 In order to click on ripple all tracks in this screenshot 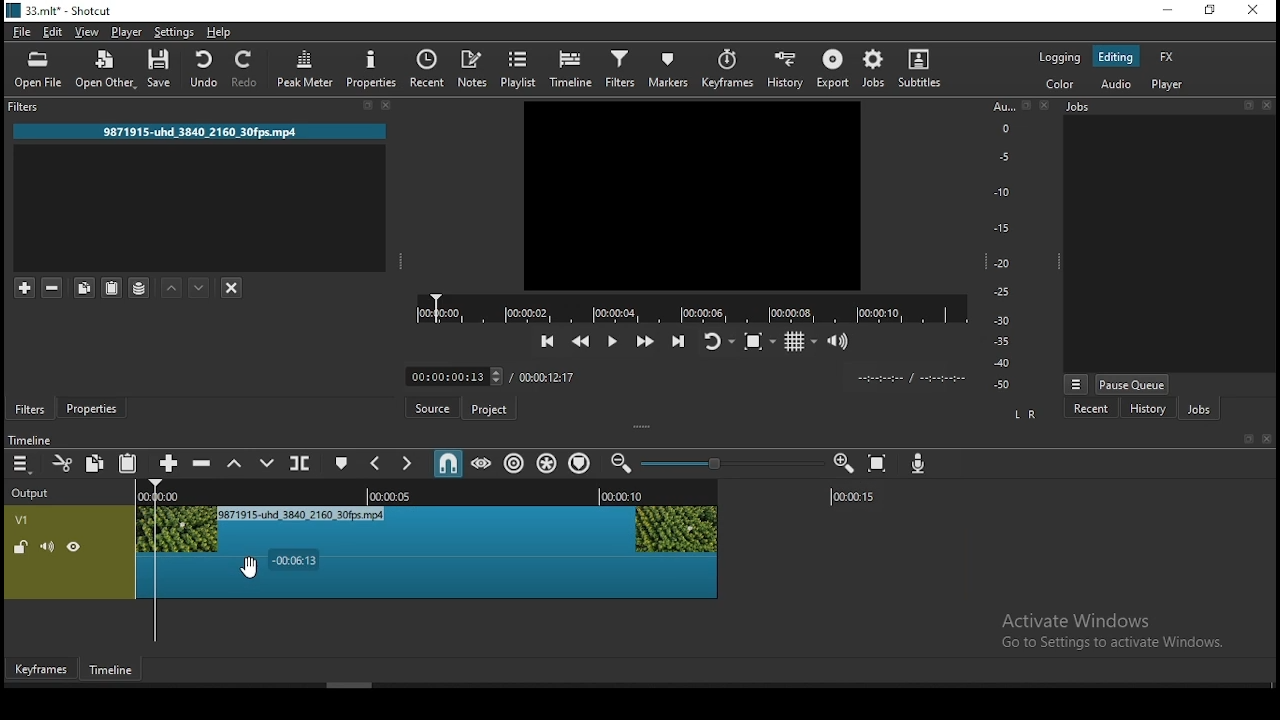, I will do `click(550, 462)`.